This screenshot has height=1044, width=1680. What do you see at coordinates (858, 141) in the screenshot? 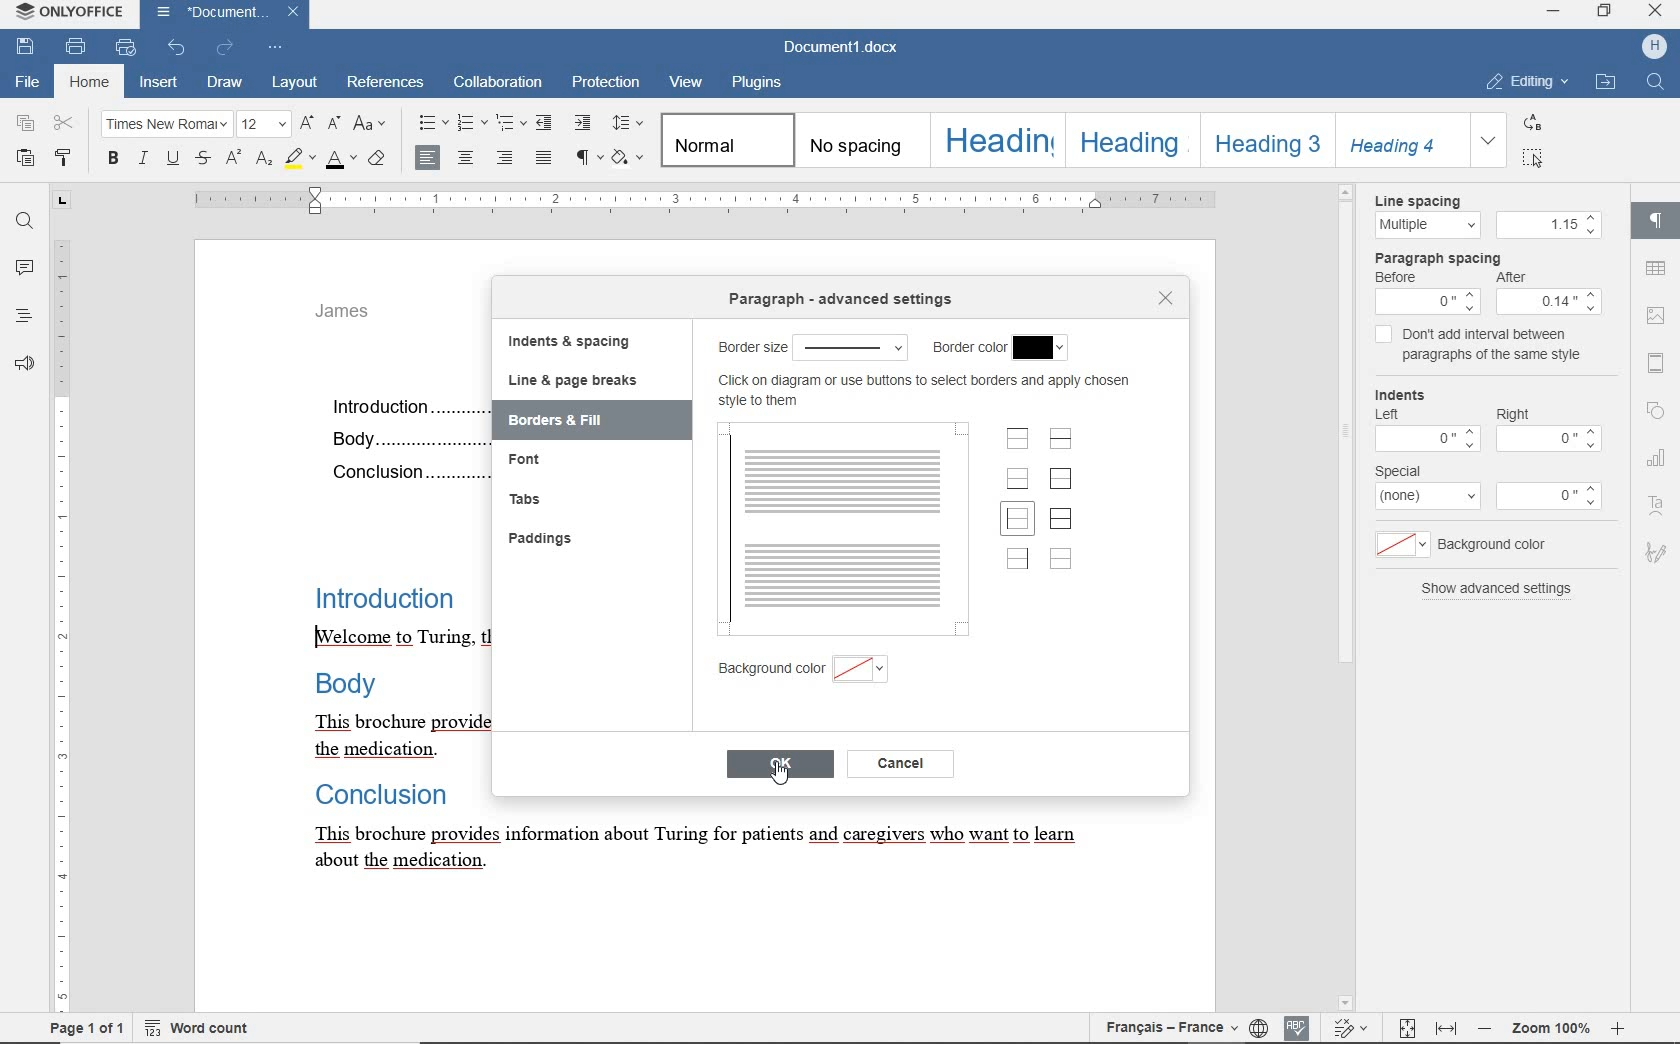
I see `no spacing` at bounding box center [858, 141].